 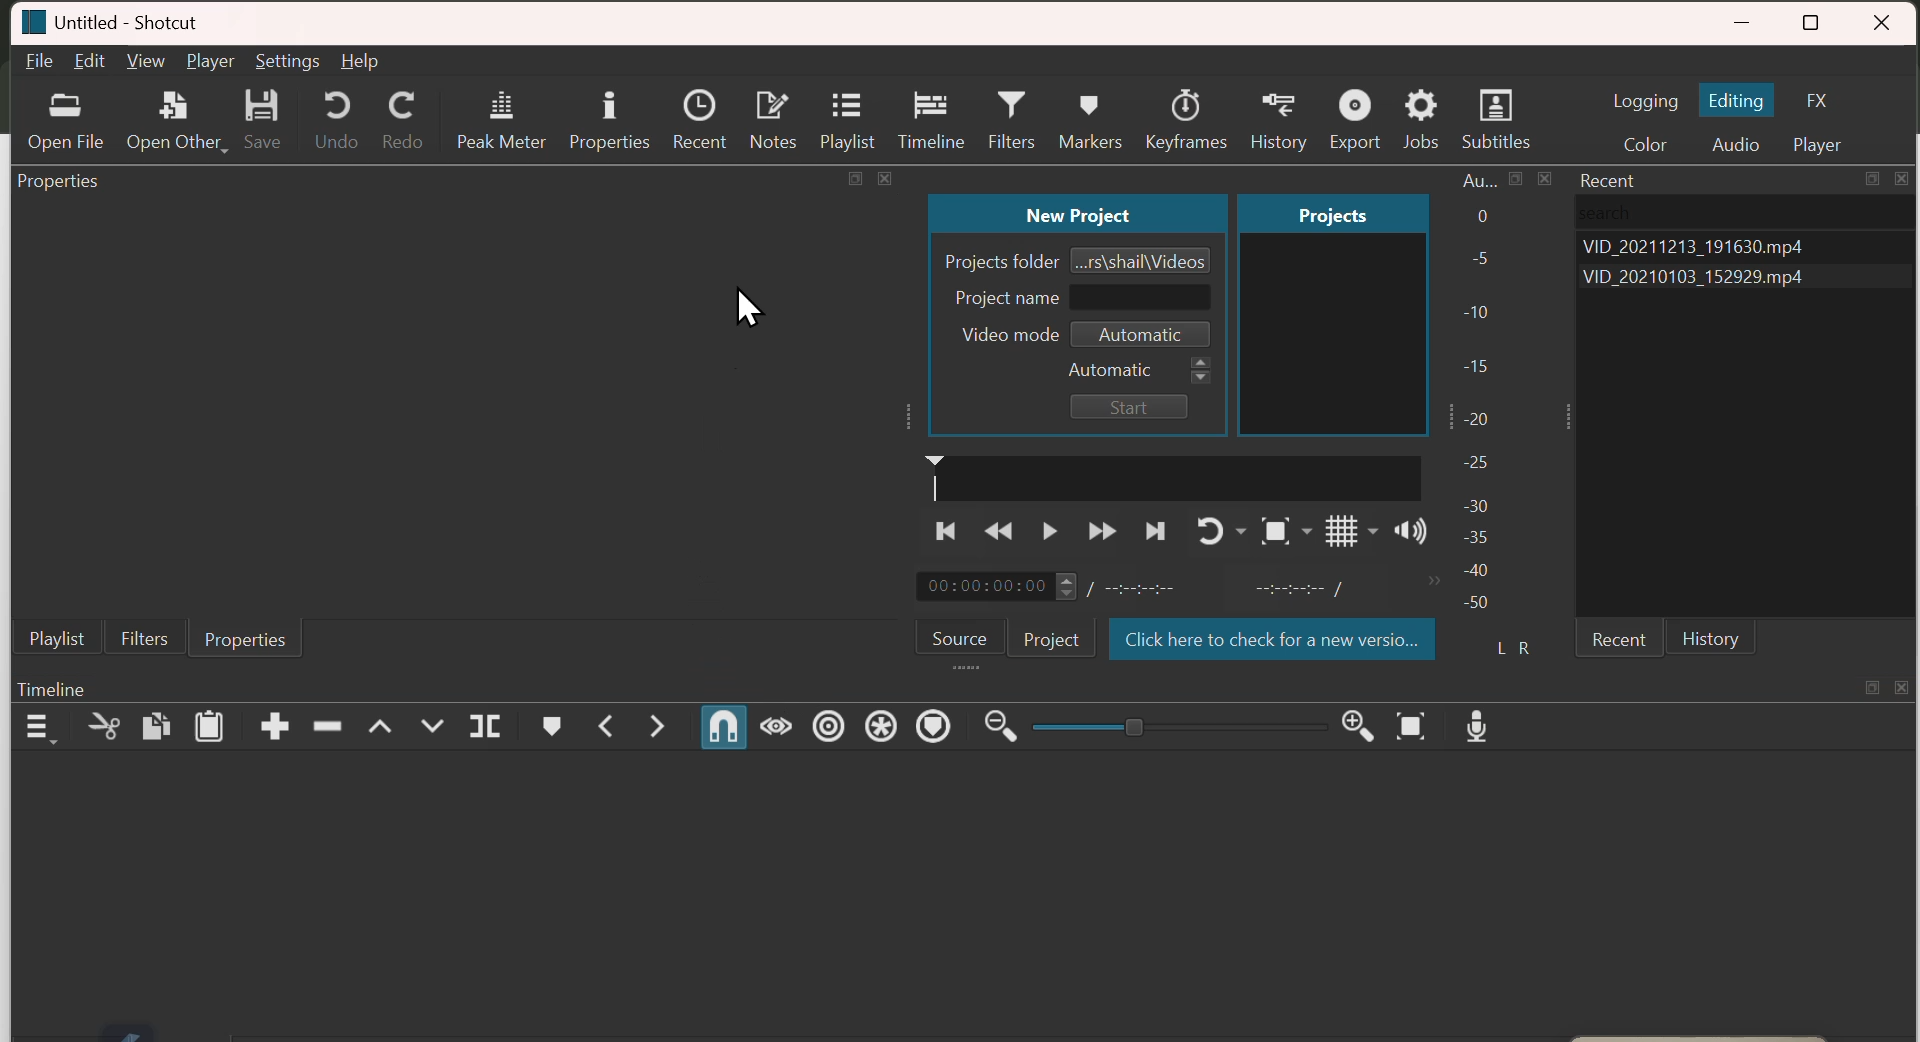 I want to click on File, so click(x=37, y=61).